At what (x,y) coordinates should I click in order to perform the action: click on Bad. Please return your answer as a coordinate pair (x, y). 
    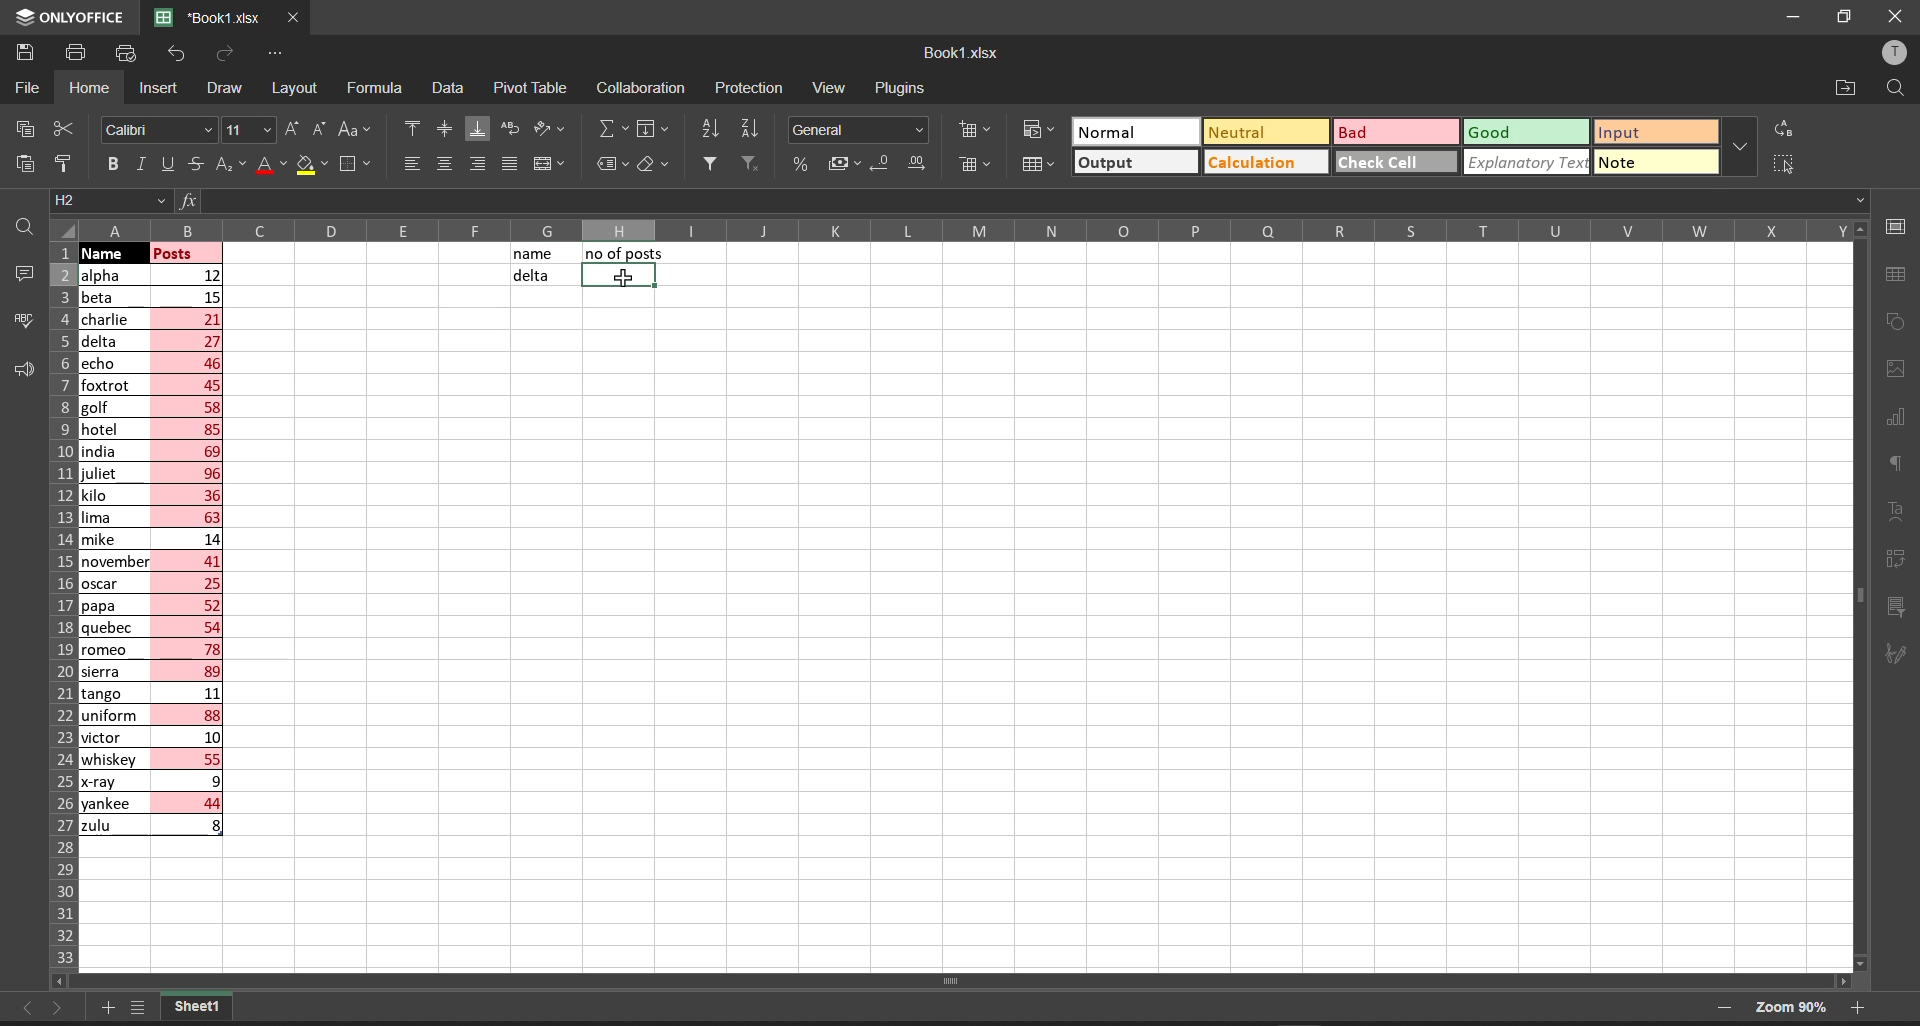
    Looking at the image, I should click on (1359, 132).